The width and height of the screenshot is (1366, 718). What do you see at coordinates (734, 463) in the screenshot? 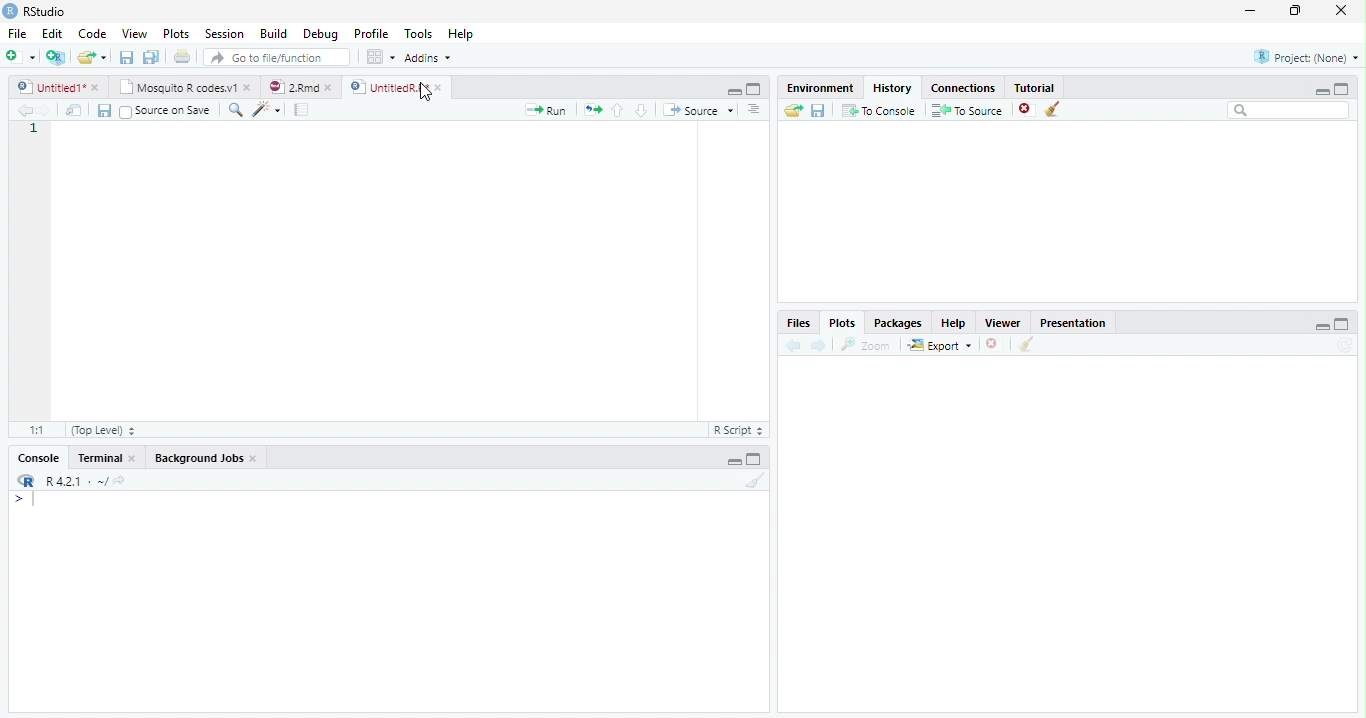
I see `Minimize` at bounding box center [734, 463].